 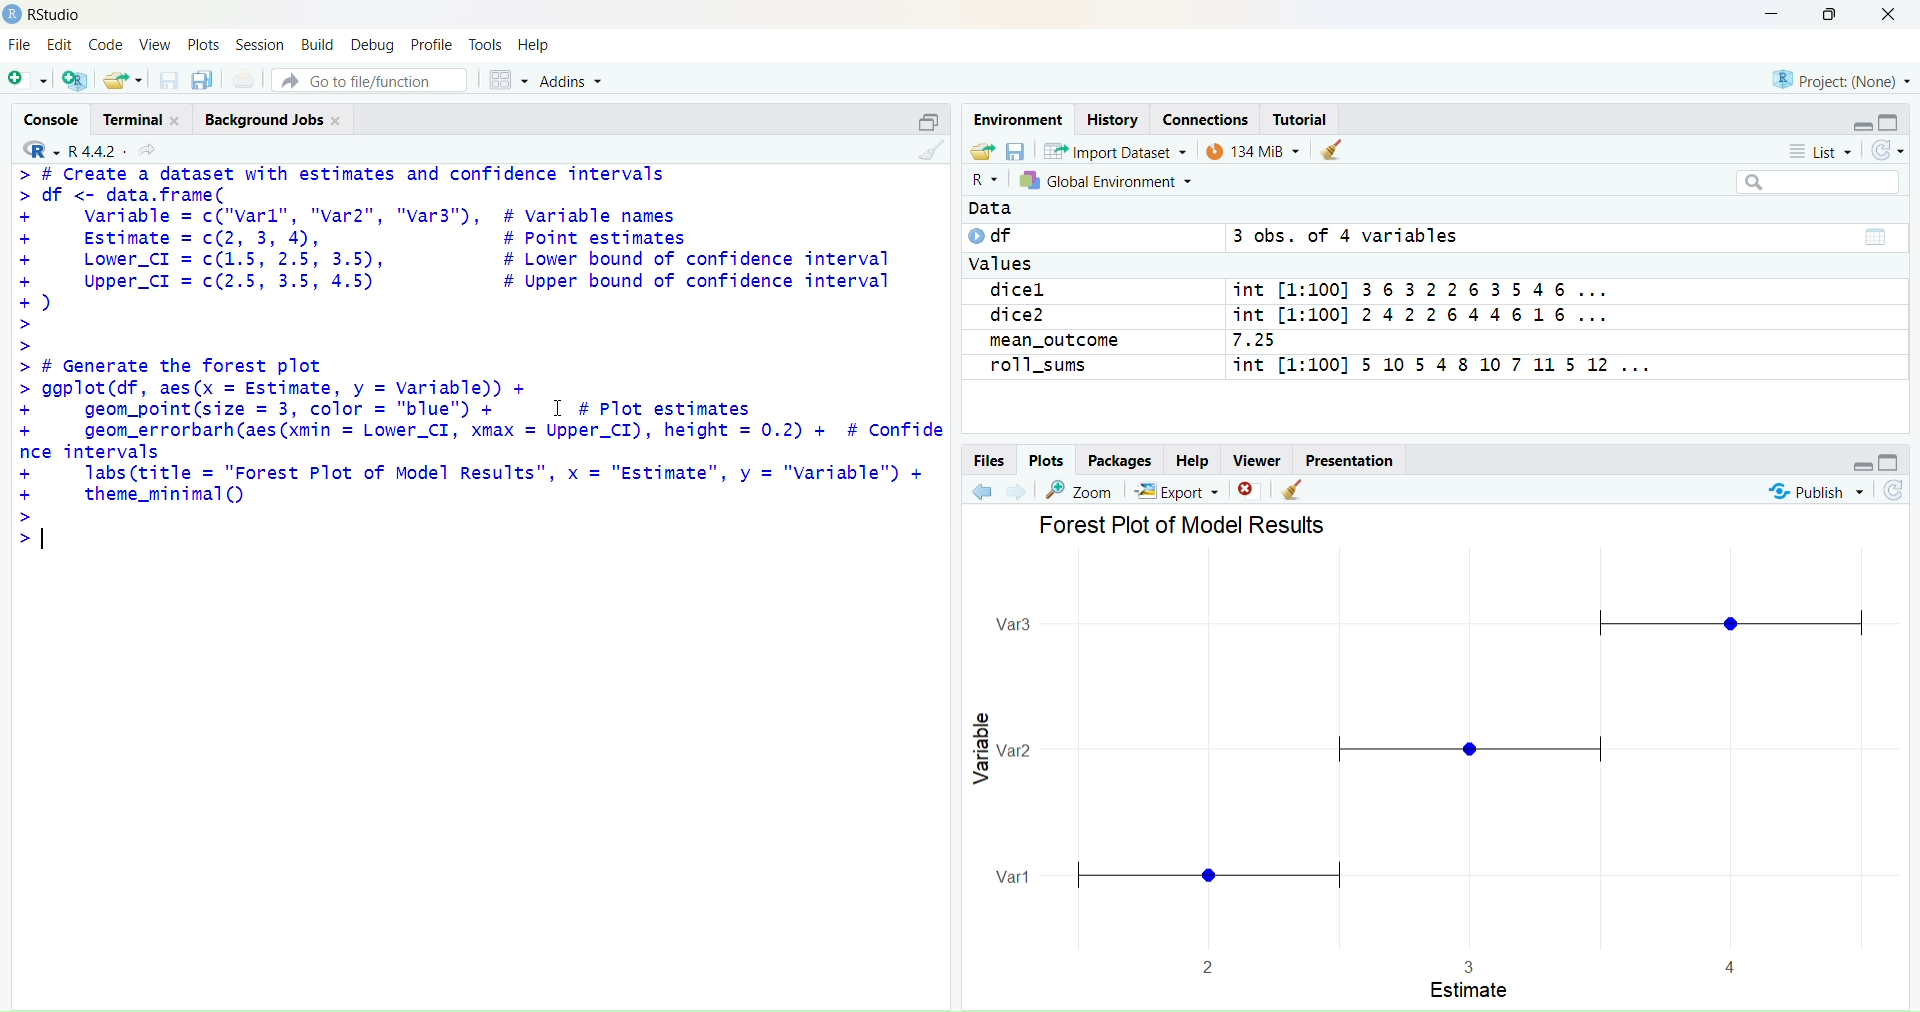 I want to click on Plots, so click(x=1048, y=461).